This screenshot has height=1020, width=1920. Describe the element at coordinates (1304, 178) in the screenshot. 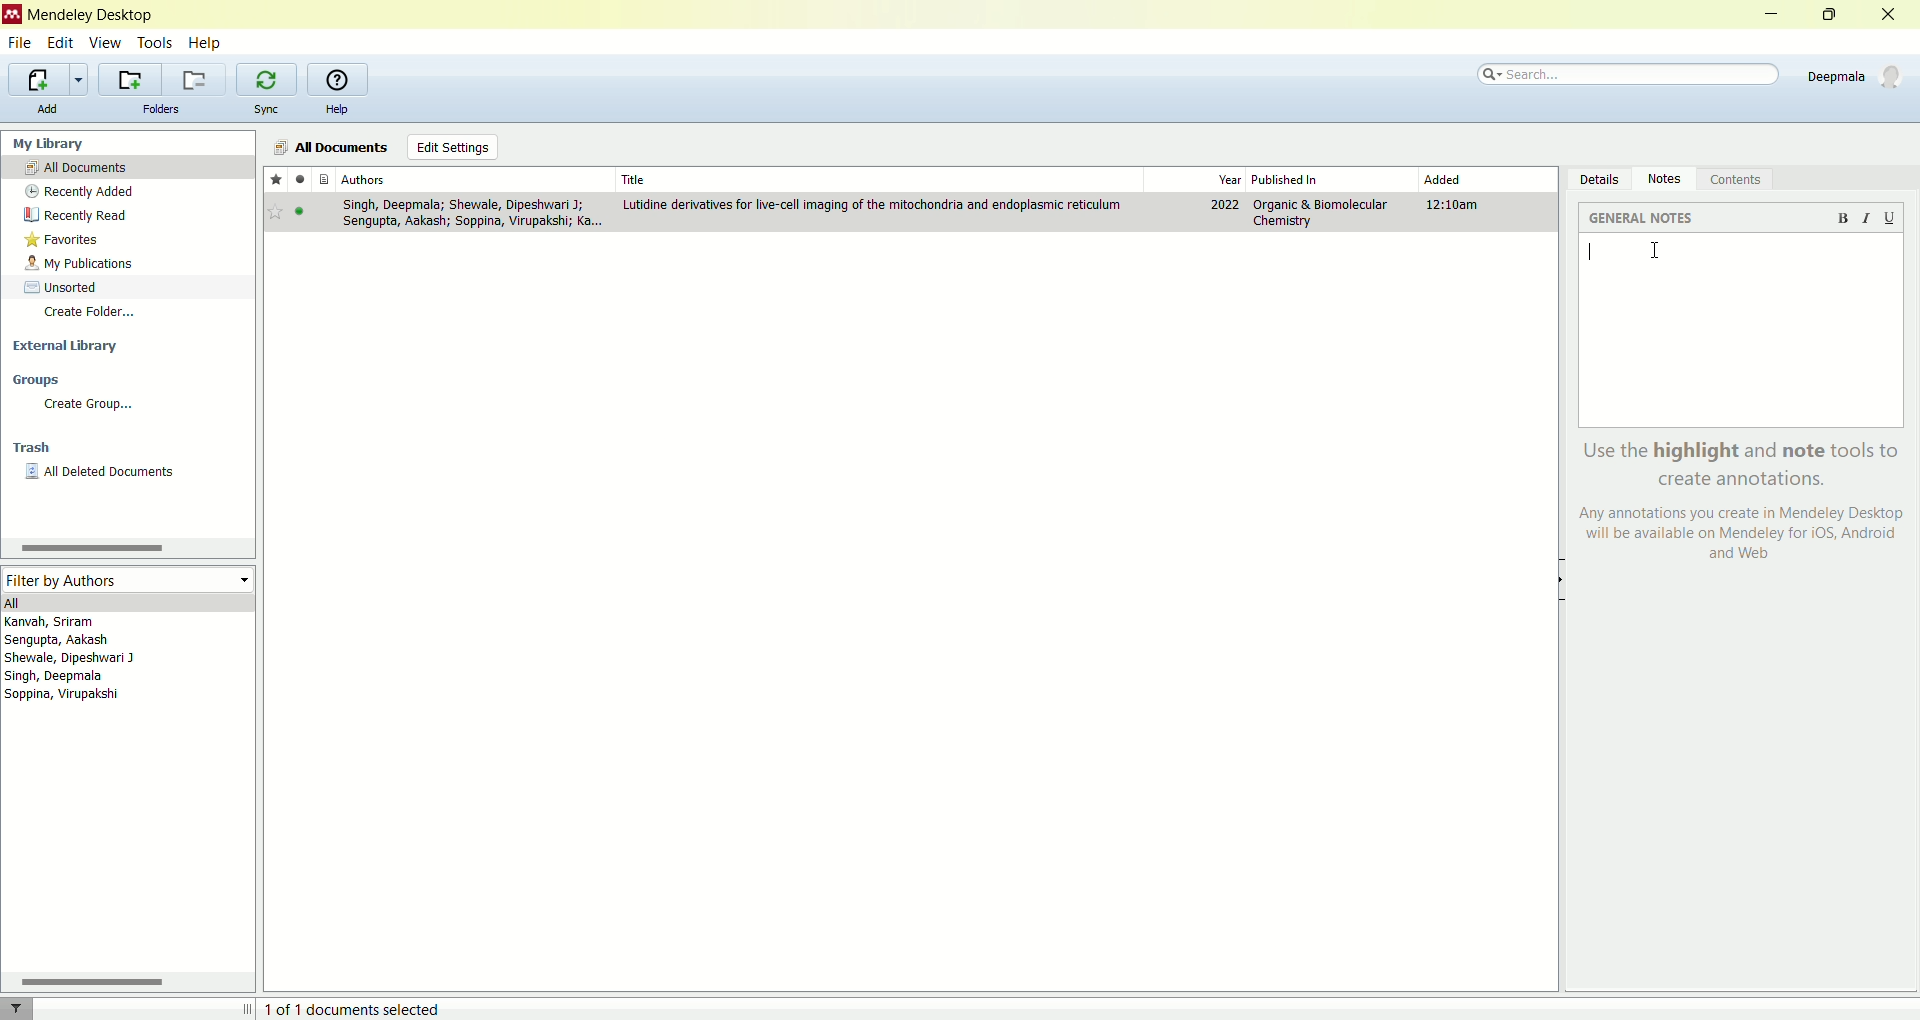

I see `published in` at that location.